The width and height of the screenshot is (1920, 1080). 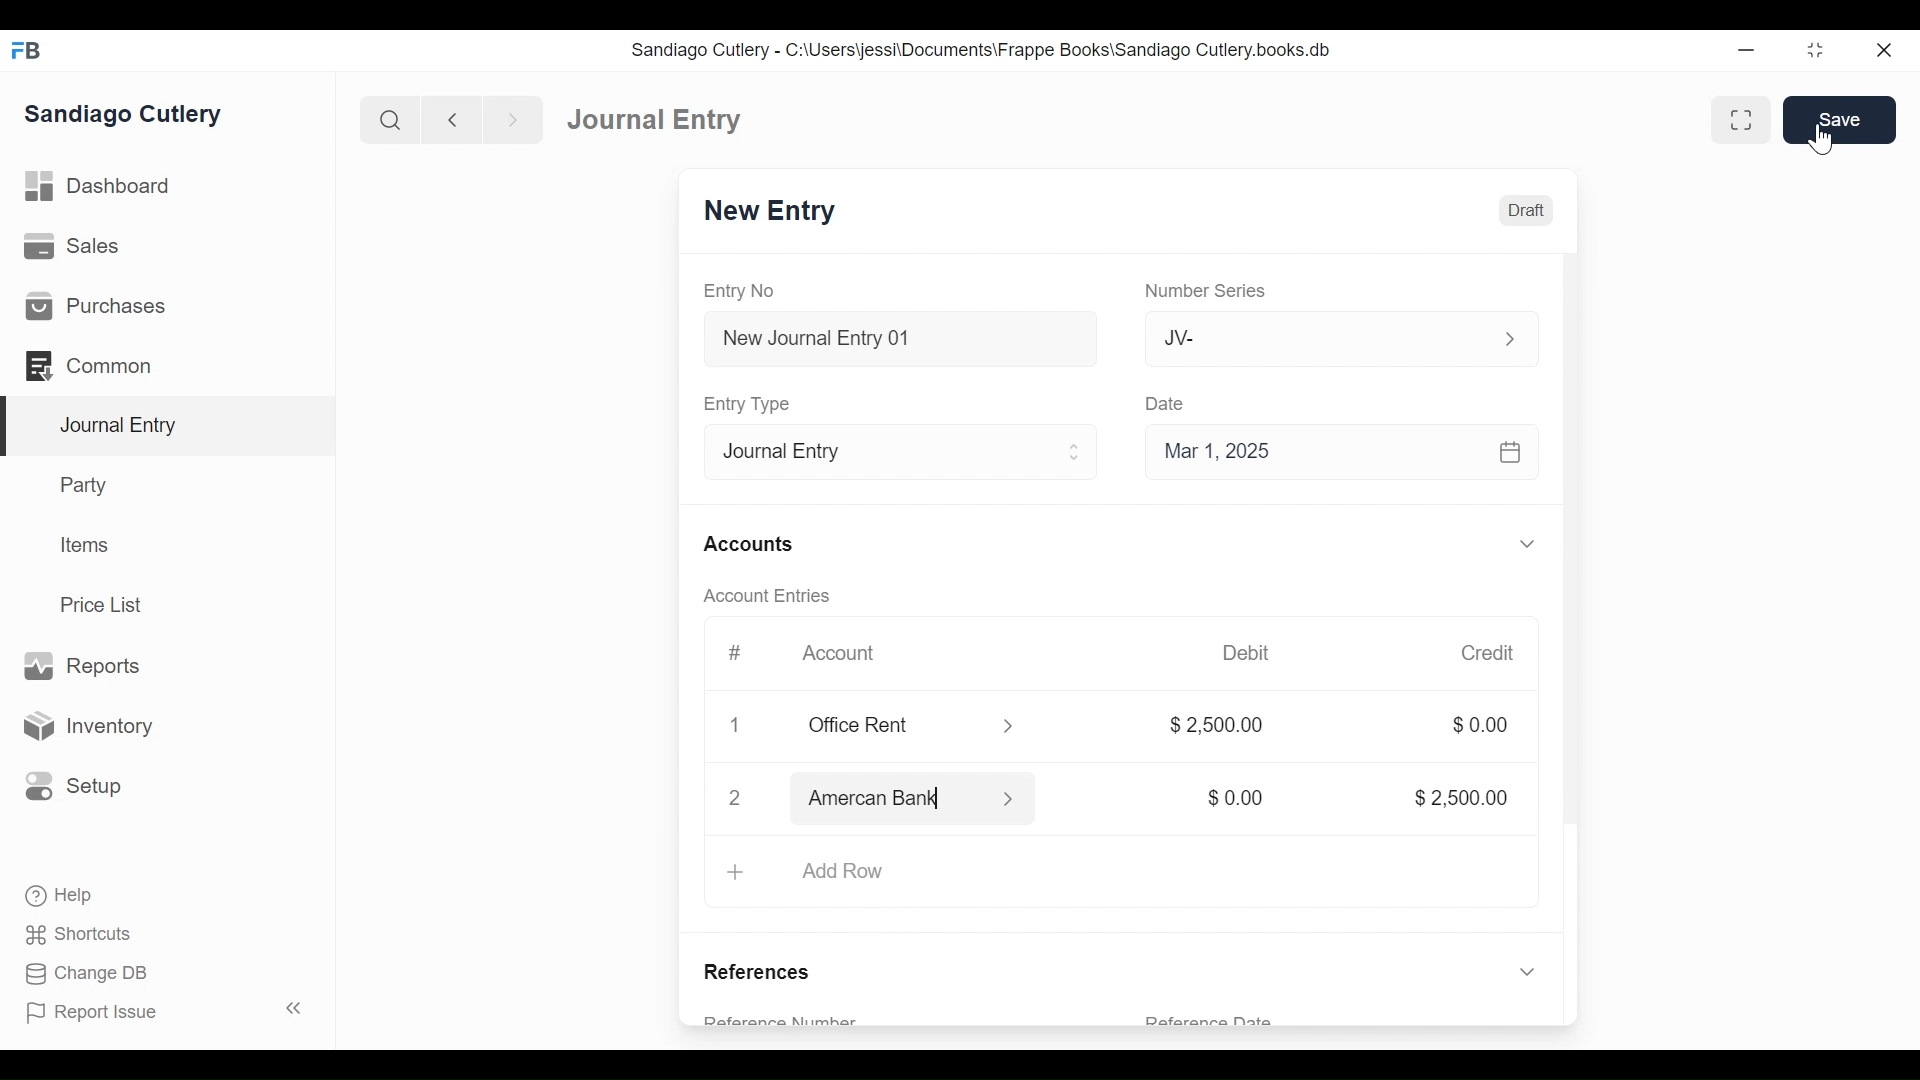 I want to click on Change DB, so click(x=78, y=975).